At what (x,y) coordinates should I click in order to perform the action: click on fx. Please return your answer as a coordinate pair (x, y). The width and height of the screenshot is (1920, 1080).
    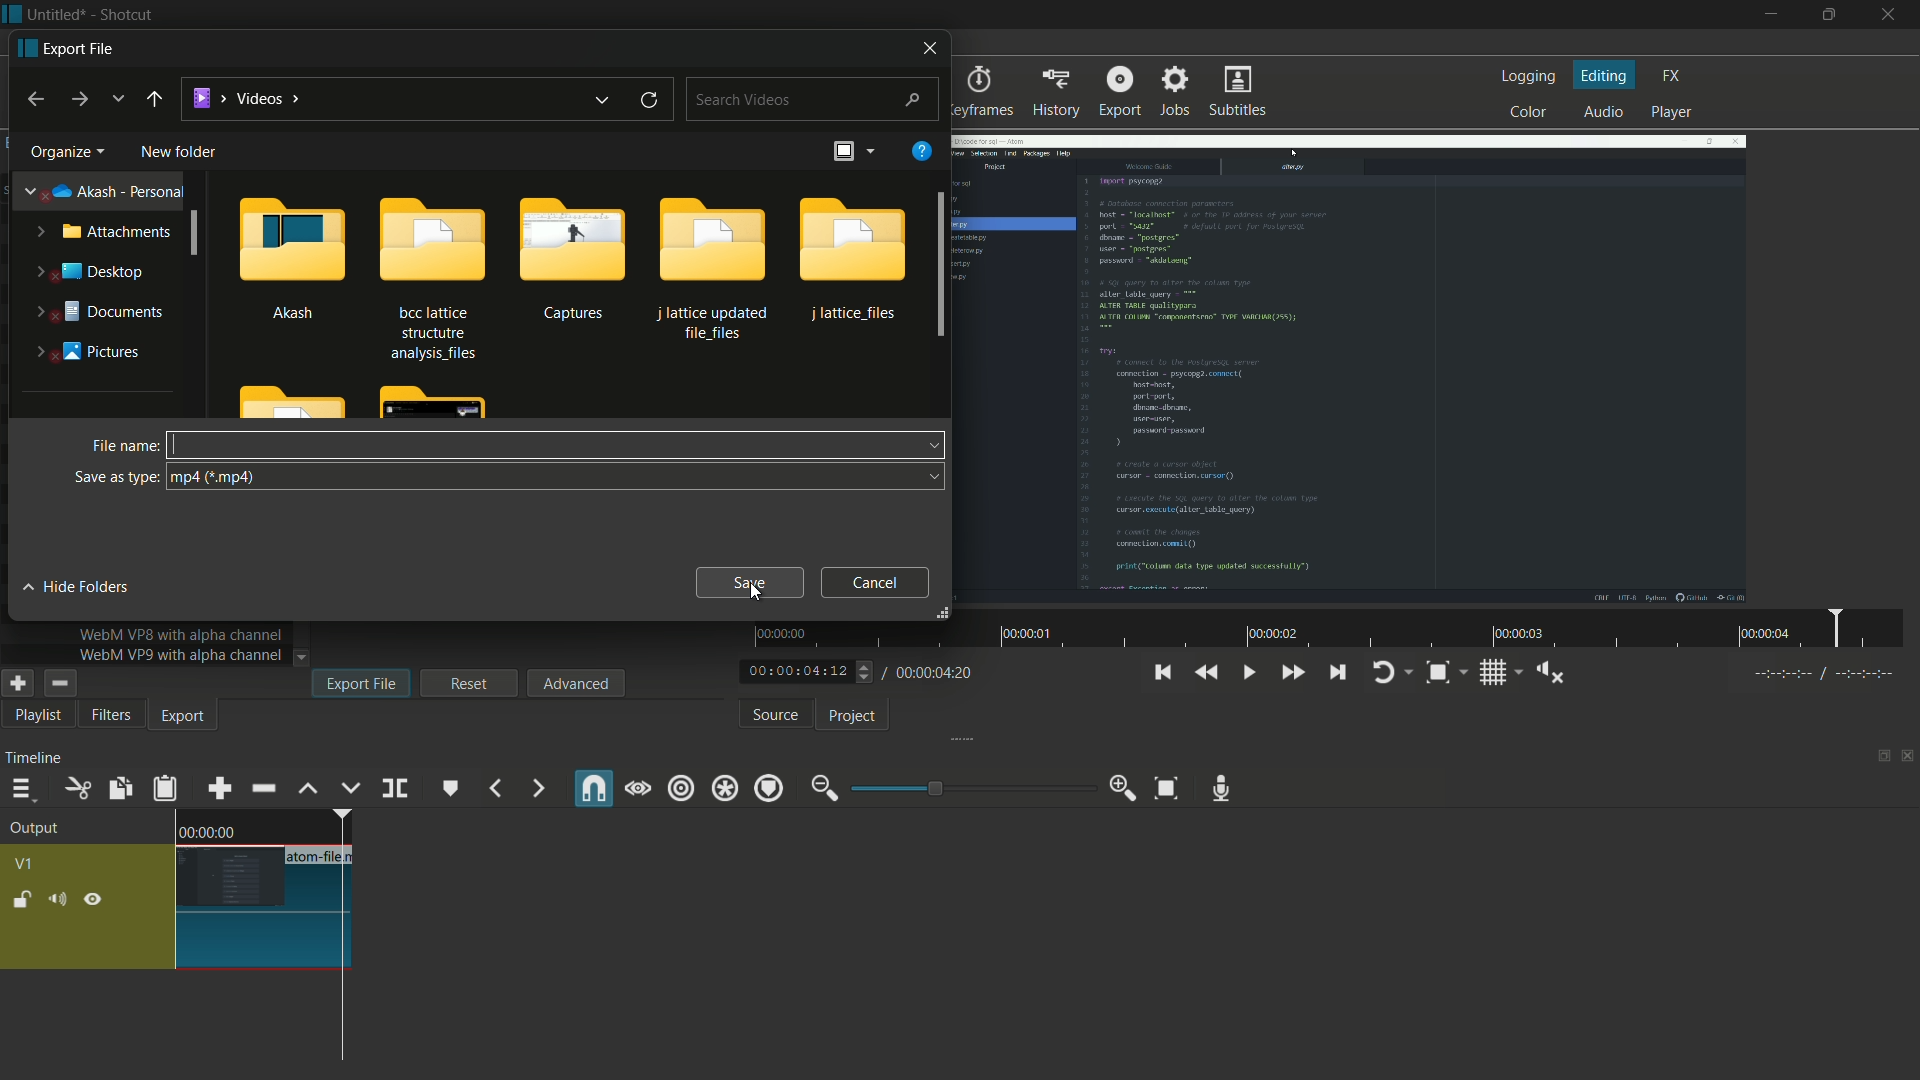
    Looking at the image, I should click on (1672, 74).